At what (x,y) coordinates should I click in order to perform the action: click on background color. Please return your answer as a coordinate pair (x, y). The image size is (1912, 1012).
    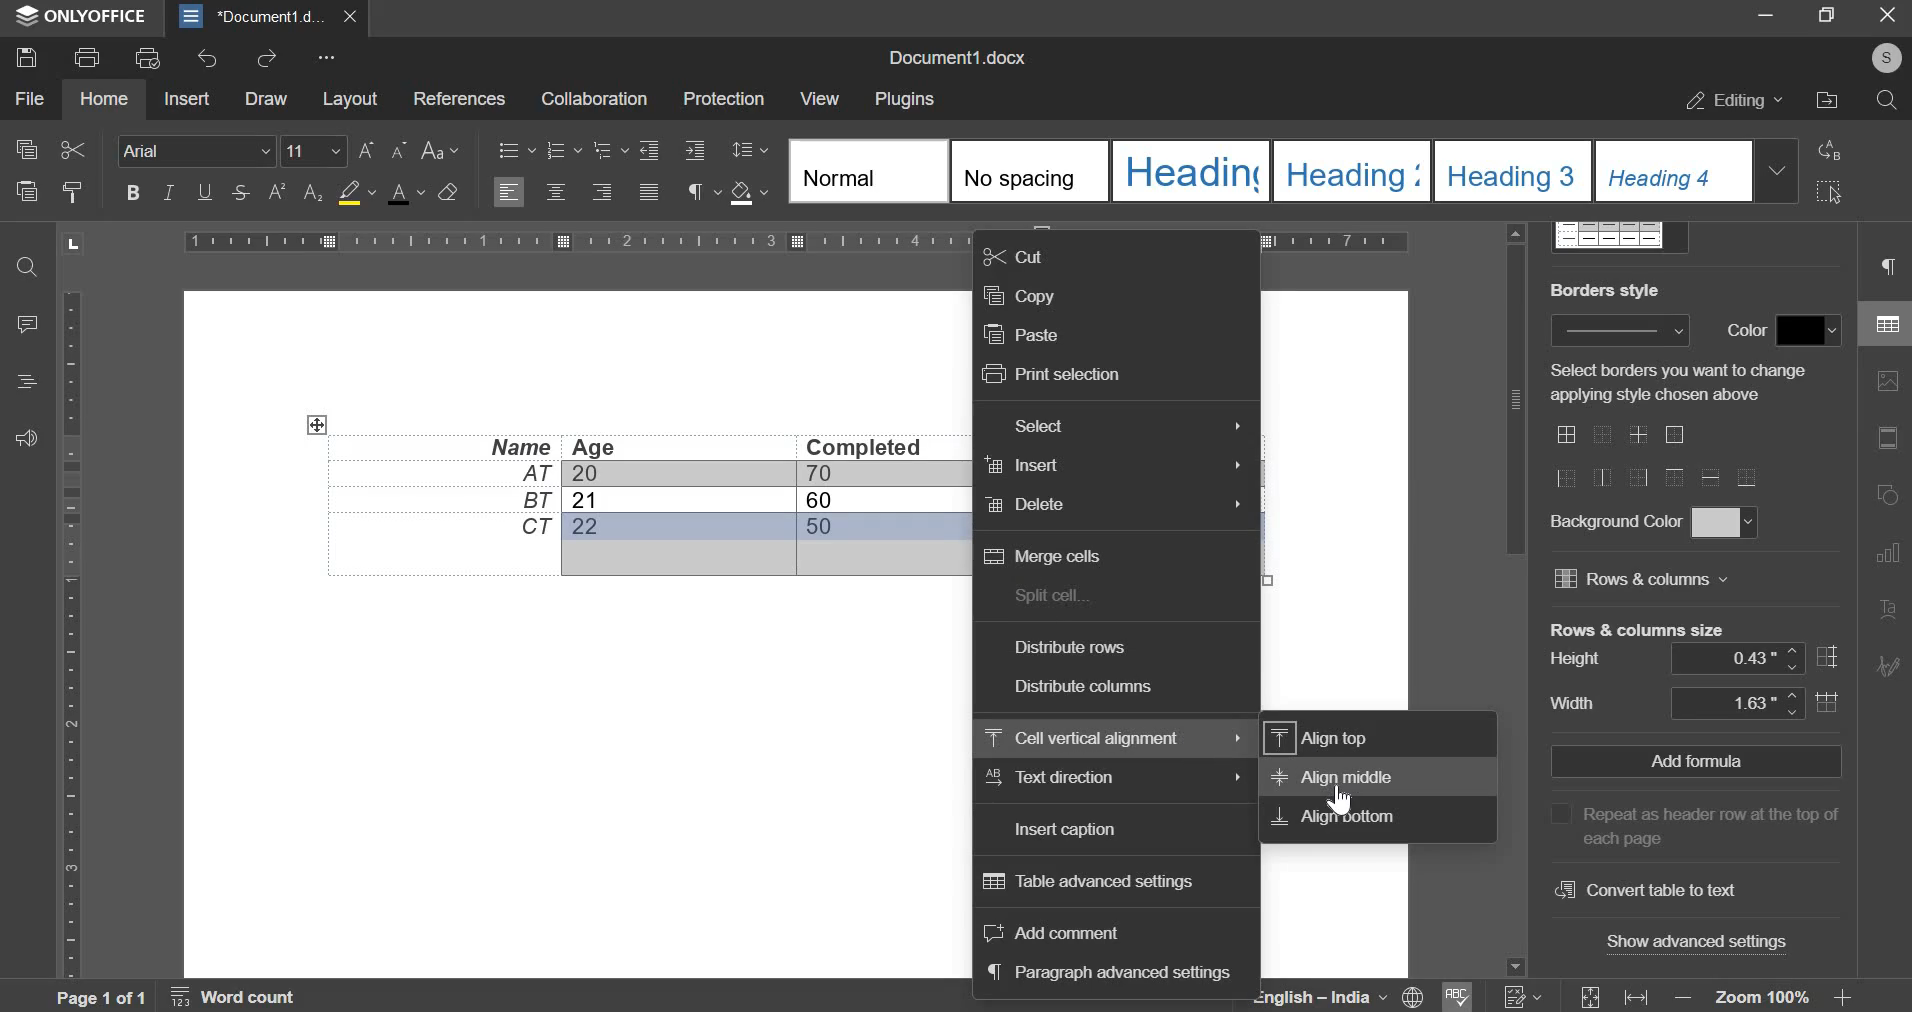
    Looking at the image, I should click on (350, 194).